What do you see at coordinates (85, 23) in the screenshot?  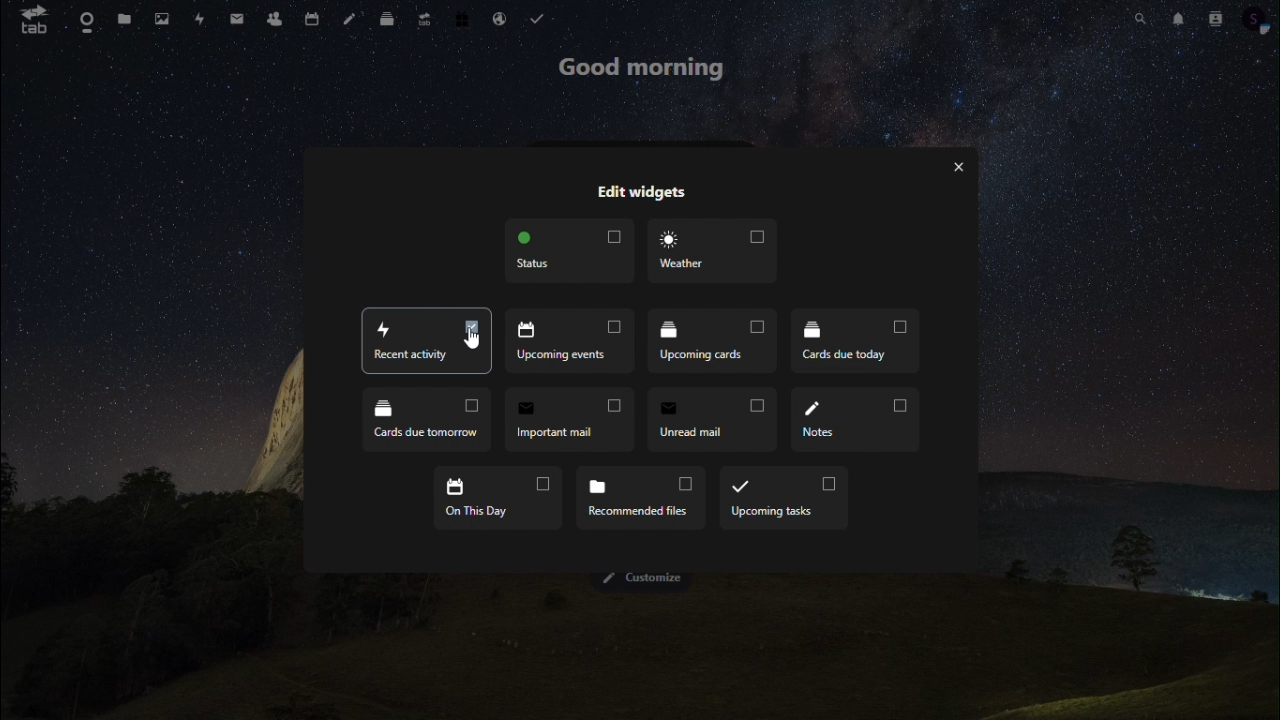 I see `dashboard` at bounding box center [85, 23].